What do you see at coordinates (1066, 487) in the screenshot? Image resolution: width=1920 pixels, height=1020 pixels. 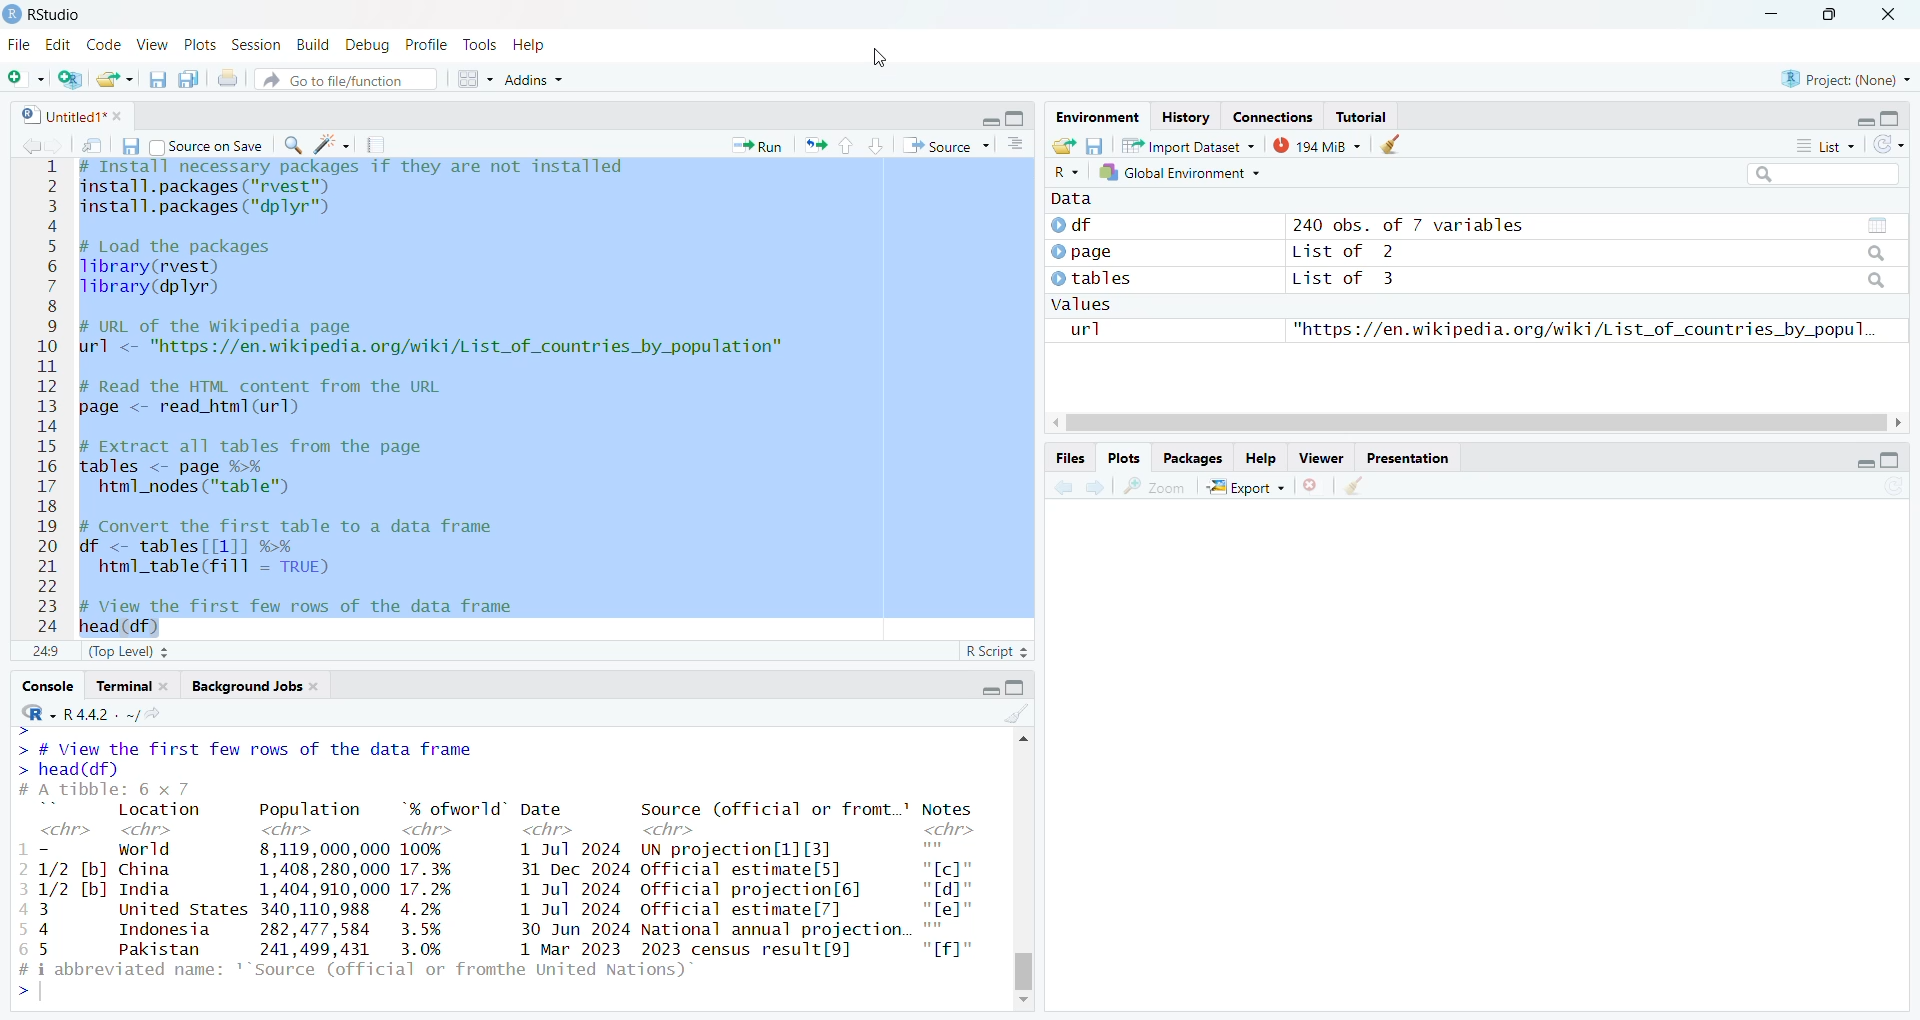 I see `back` at bounding box center [1066, 487].